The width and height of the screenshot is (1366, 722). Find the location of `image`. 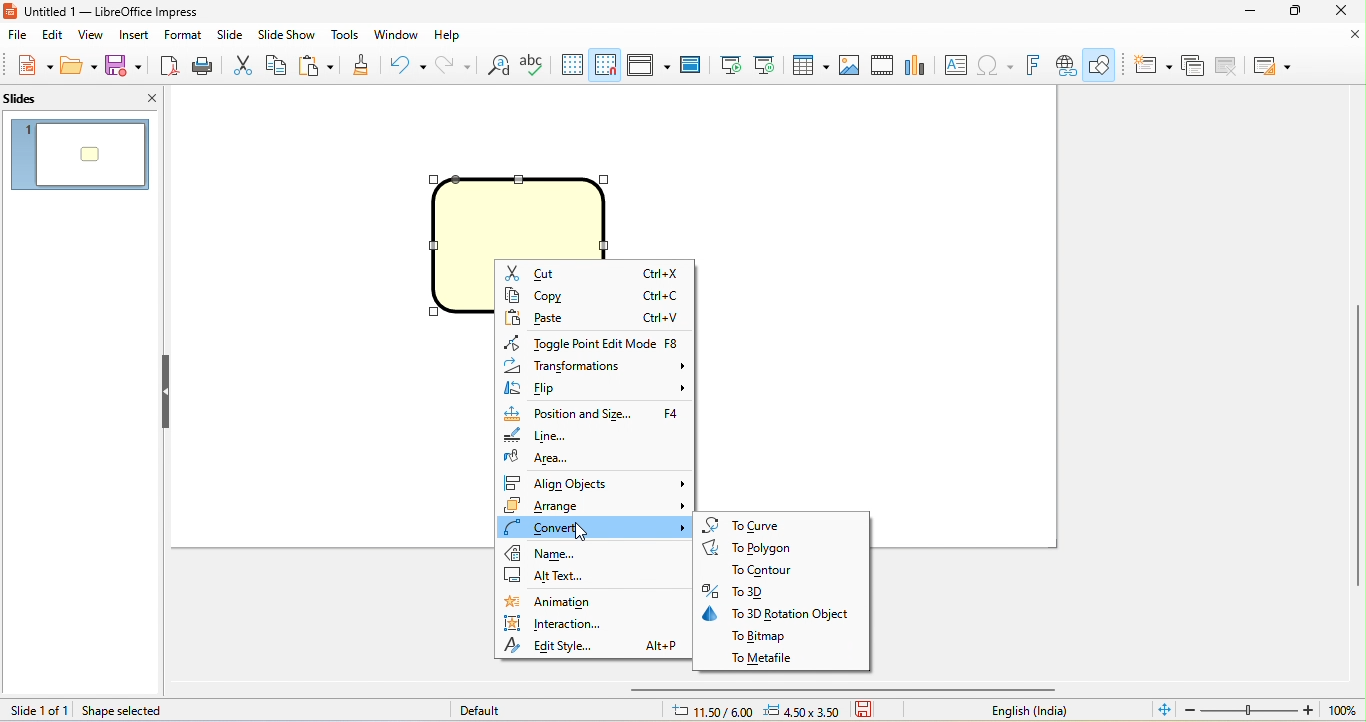

image is located at coordinates (852, 64).